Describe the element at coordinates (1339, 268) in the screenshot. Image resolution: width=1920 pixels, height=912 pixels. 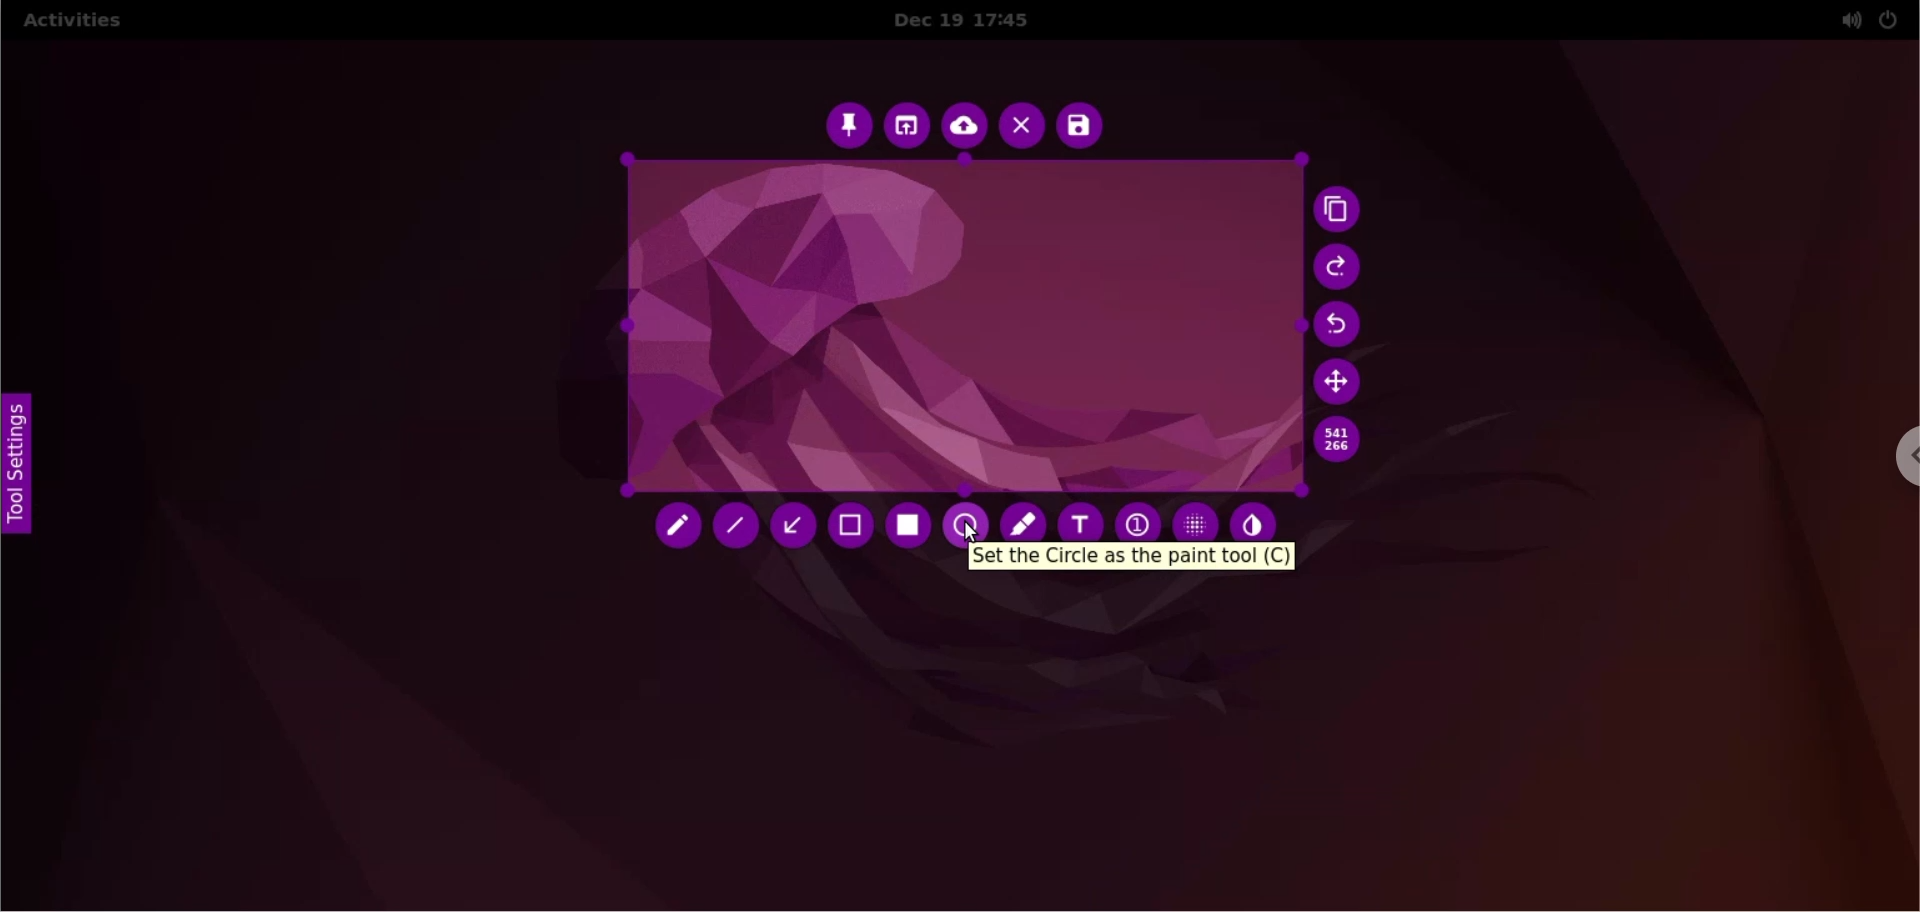
I see `redo` at that location.